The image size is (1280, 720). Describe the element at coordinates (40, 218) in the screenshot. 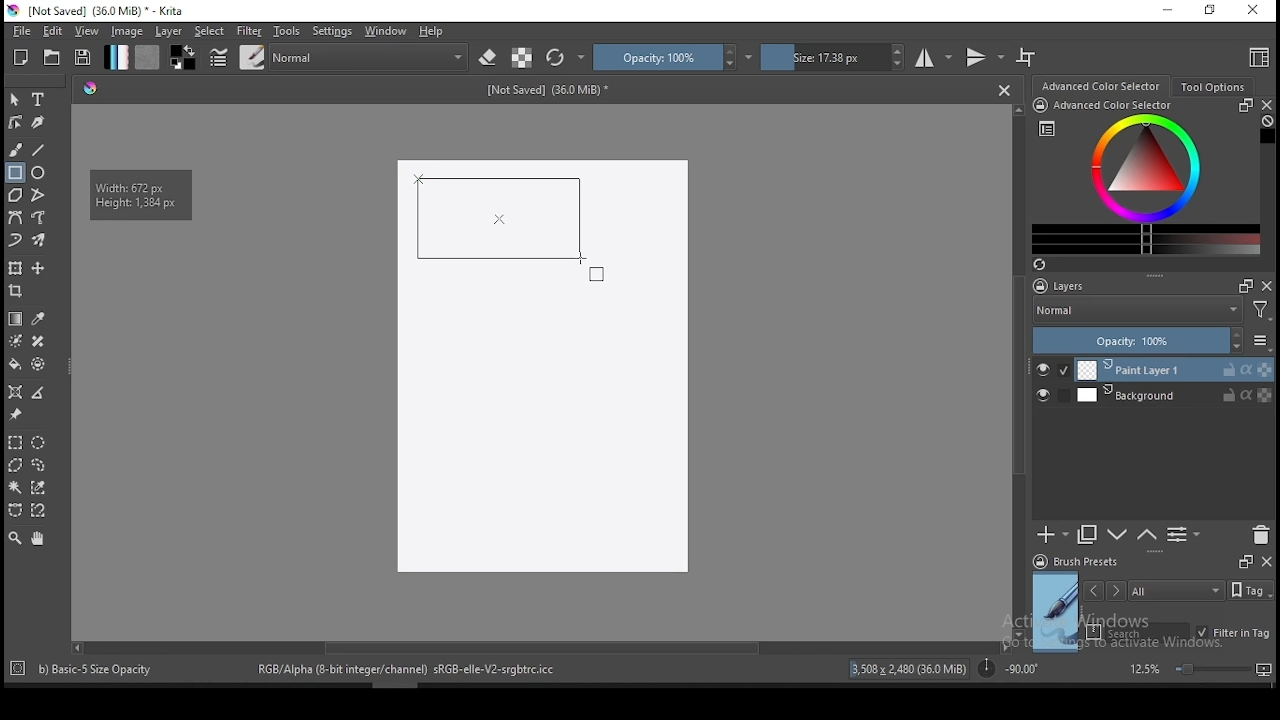

I see `freehand path tool` at that location.